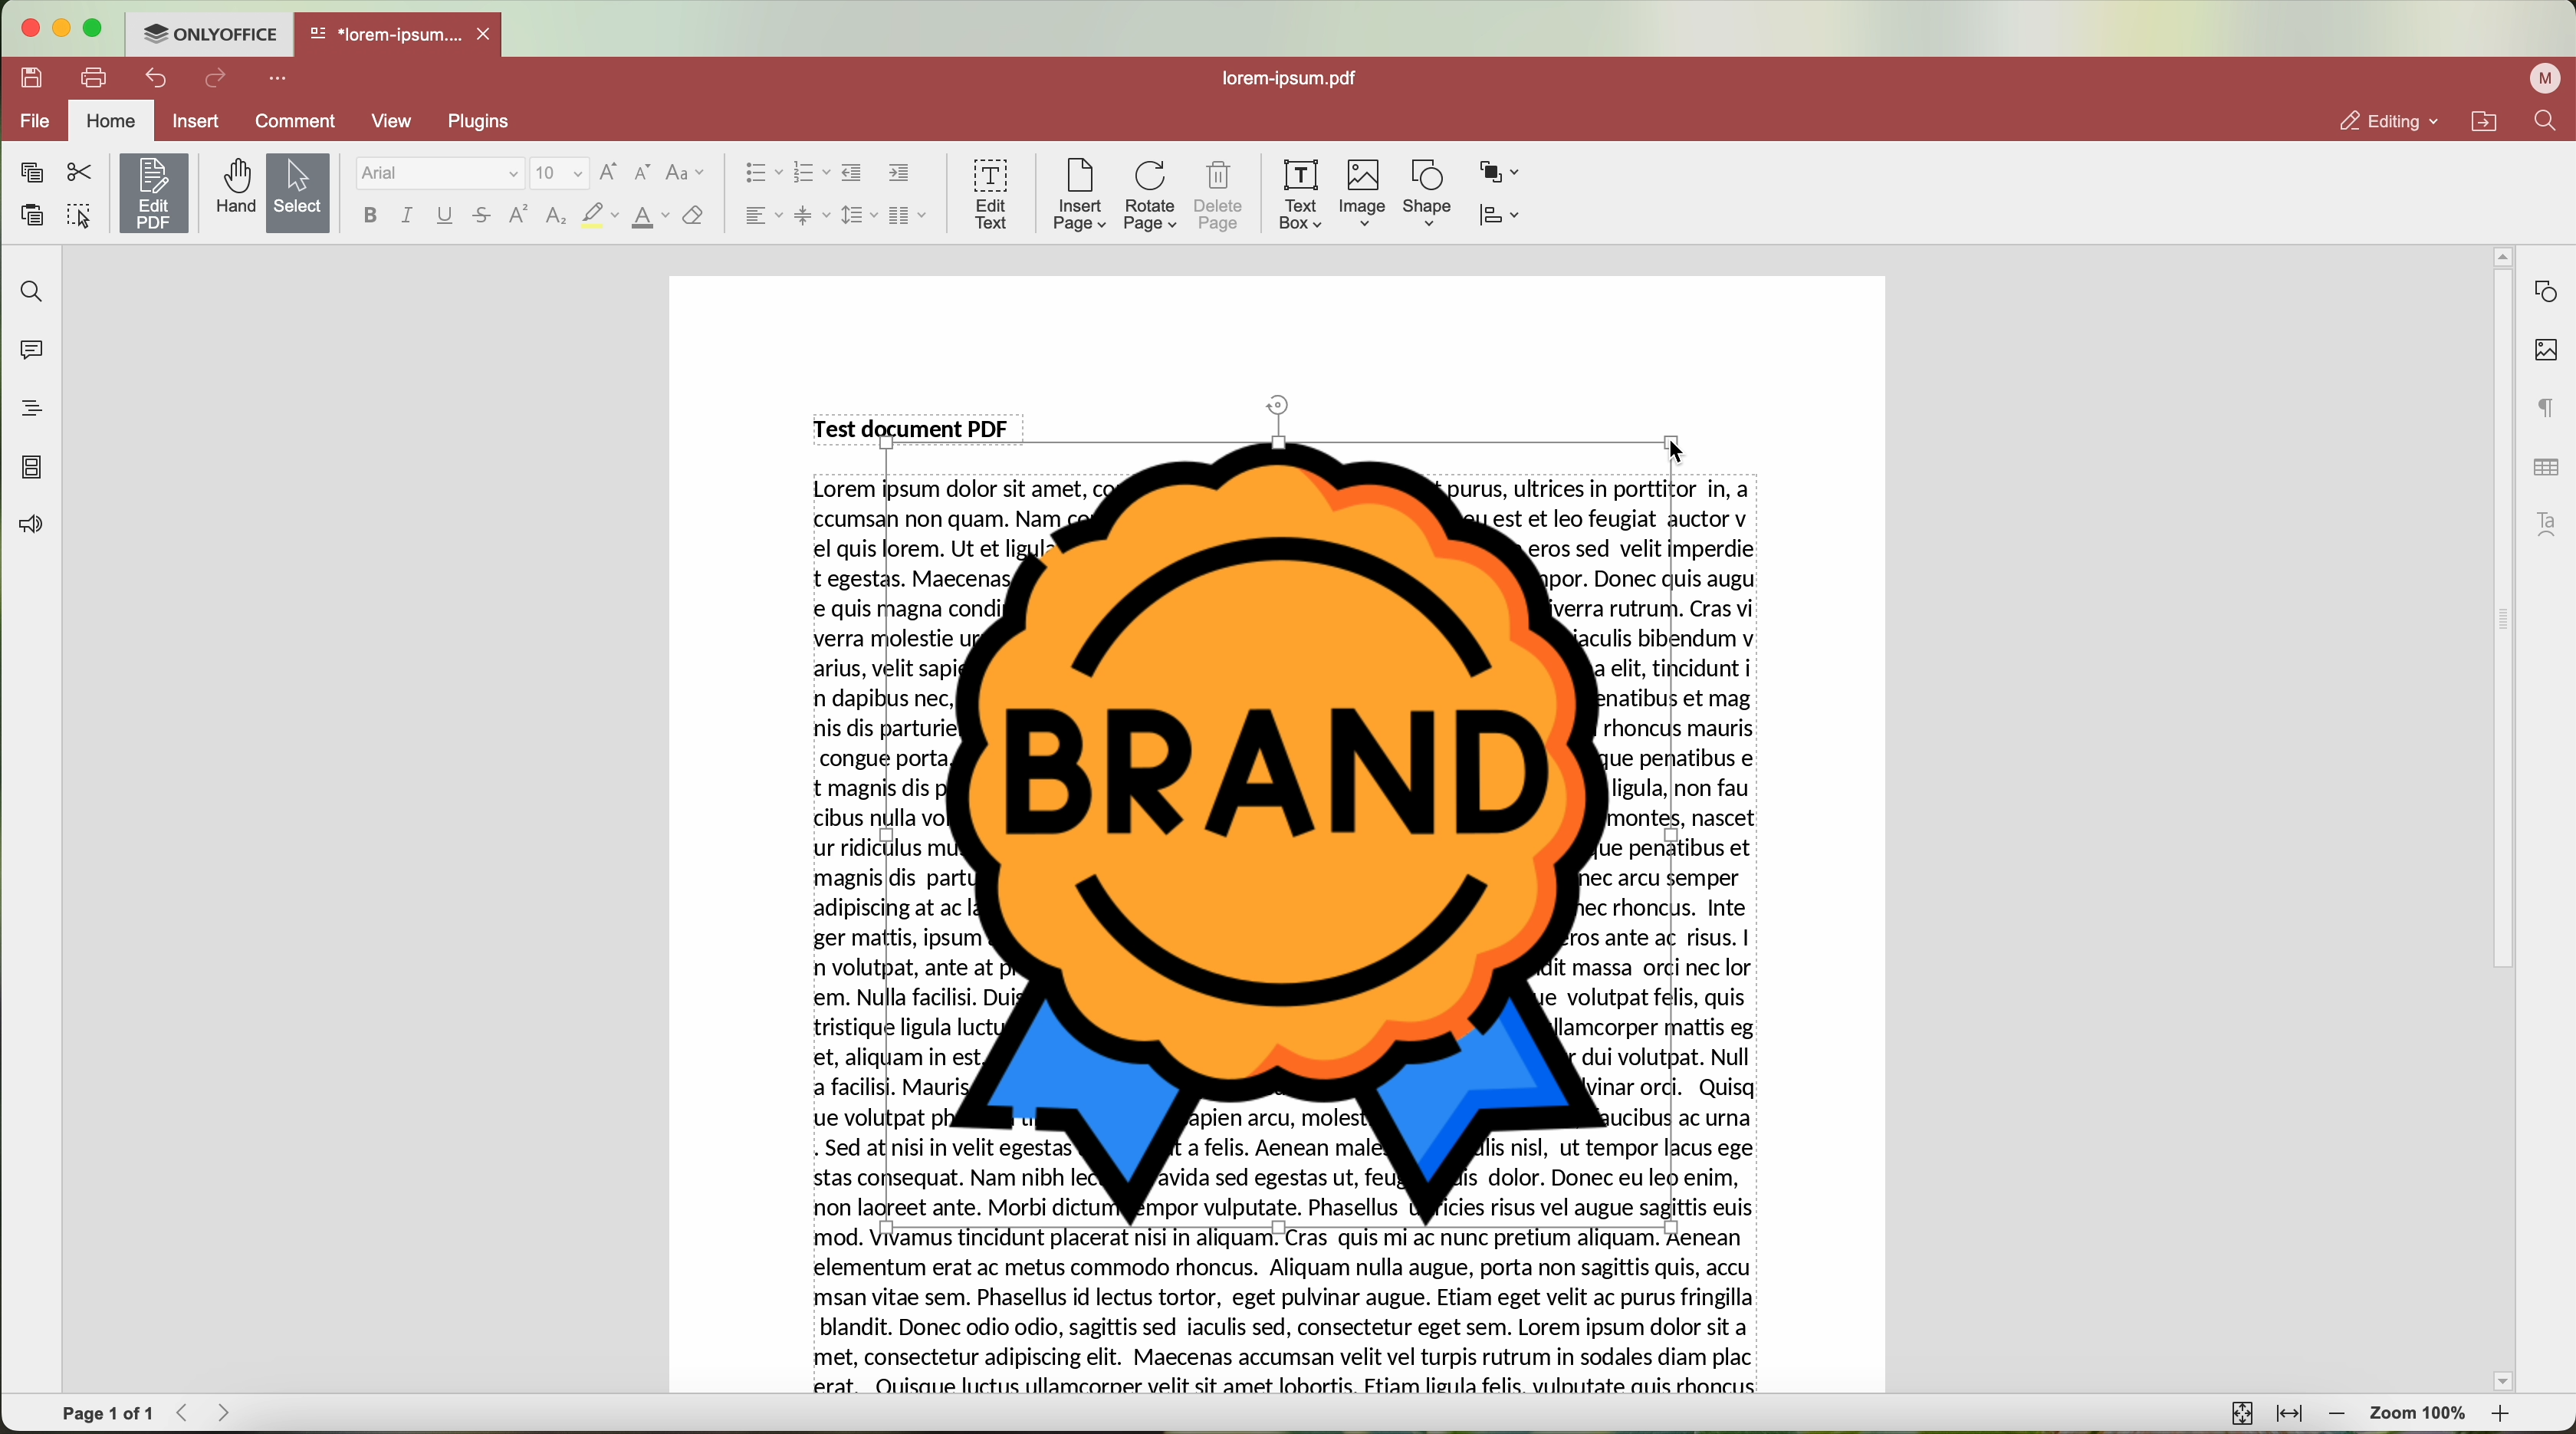 The image size is (2576, 1434). What do you see at coordinates (2552, 524) in the screenshot?
I see `text art settings` at bounding box center [2552, 524].